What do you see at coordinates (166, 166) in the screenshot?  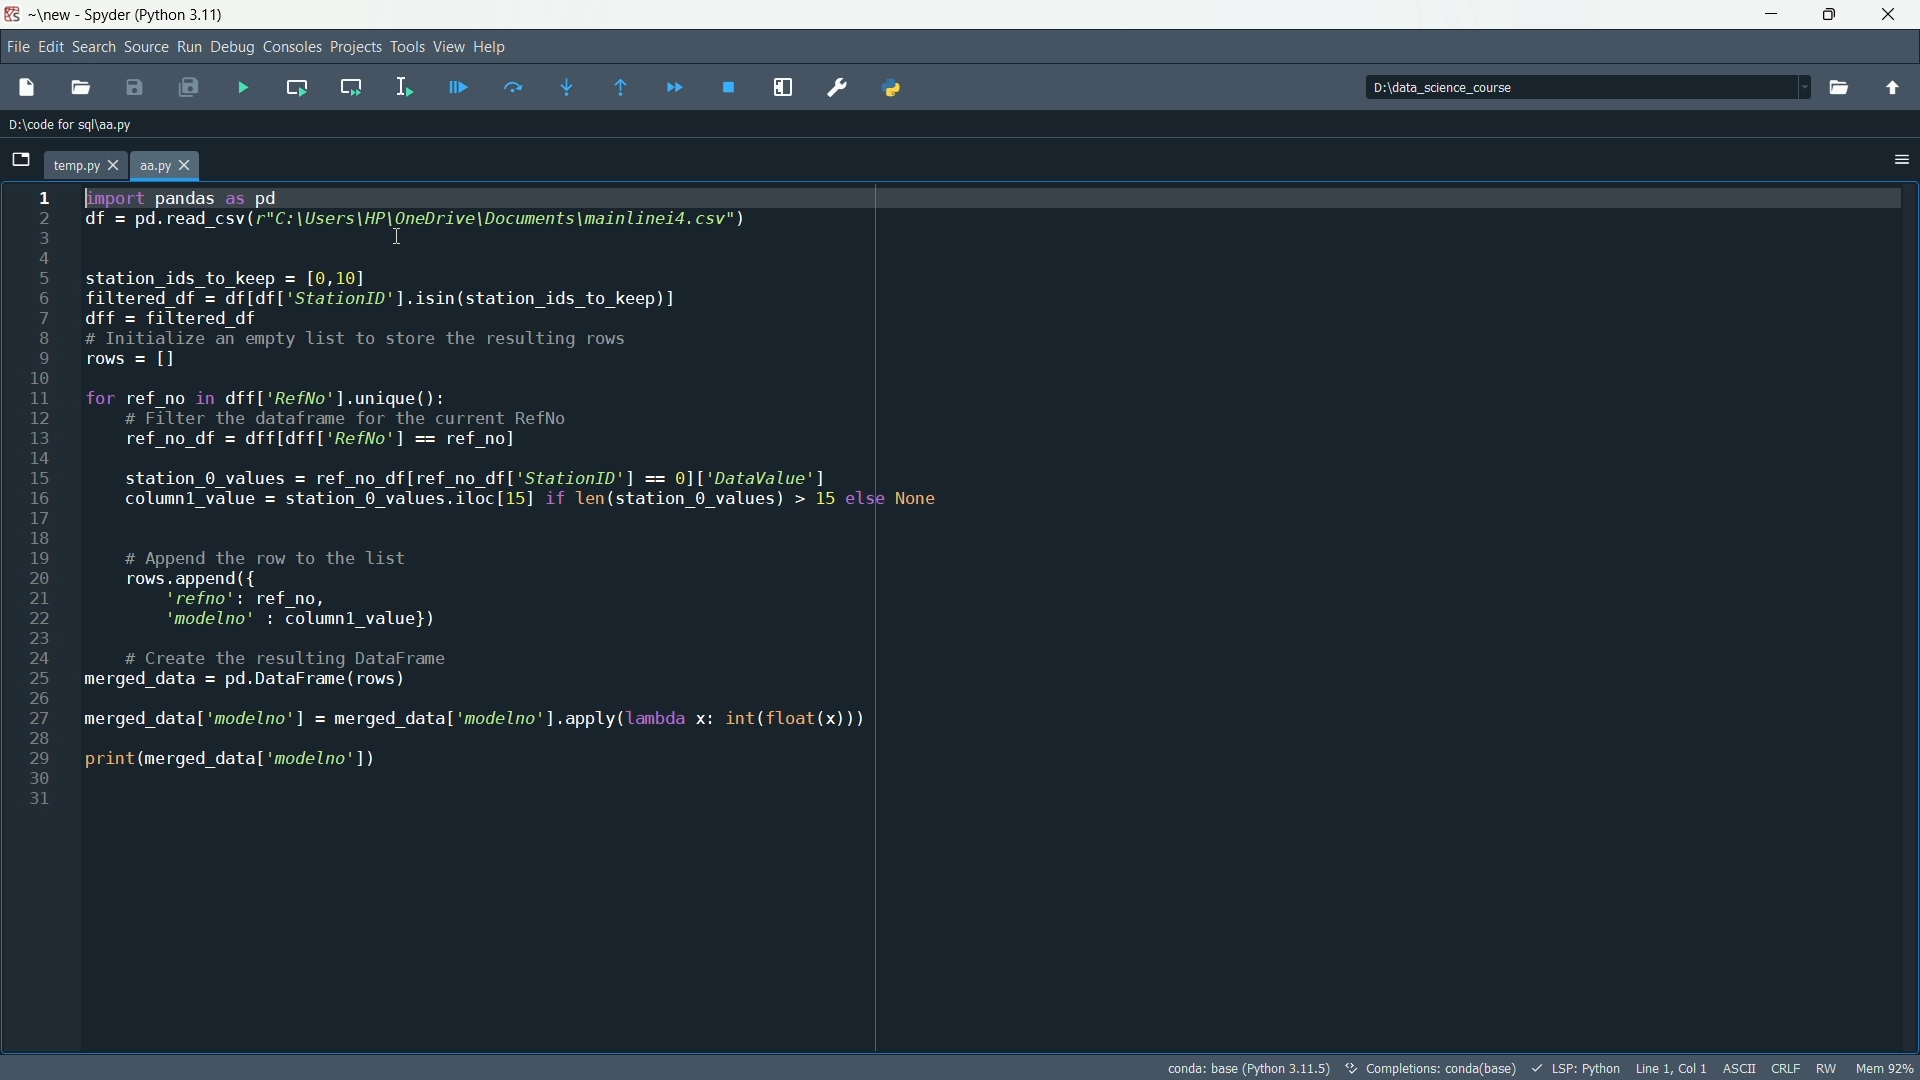 I see `file name` at bounding box center [166, 166].